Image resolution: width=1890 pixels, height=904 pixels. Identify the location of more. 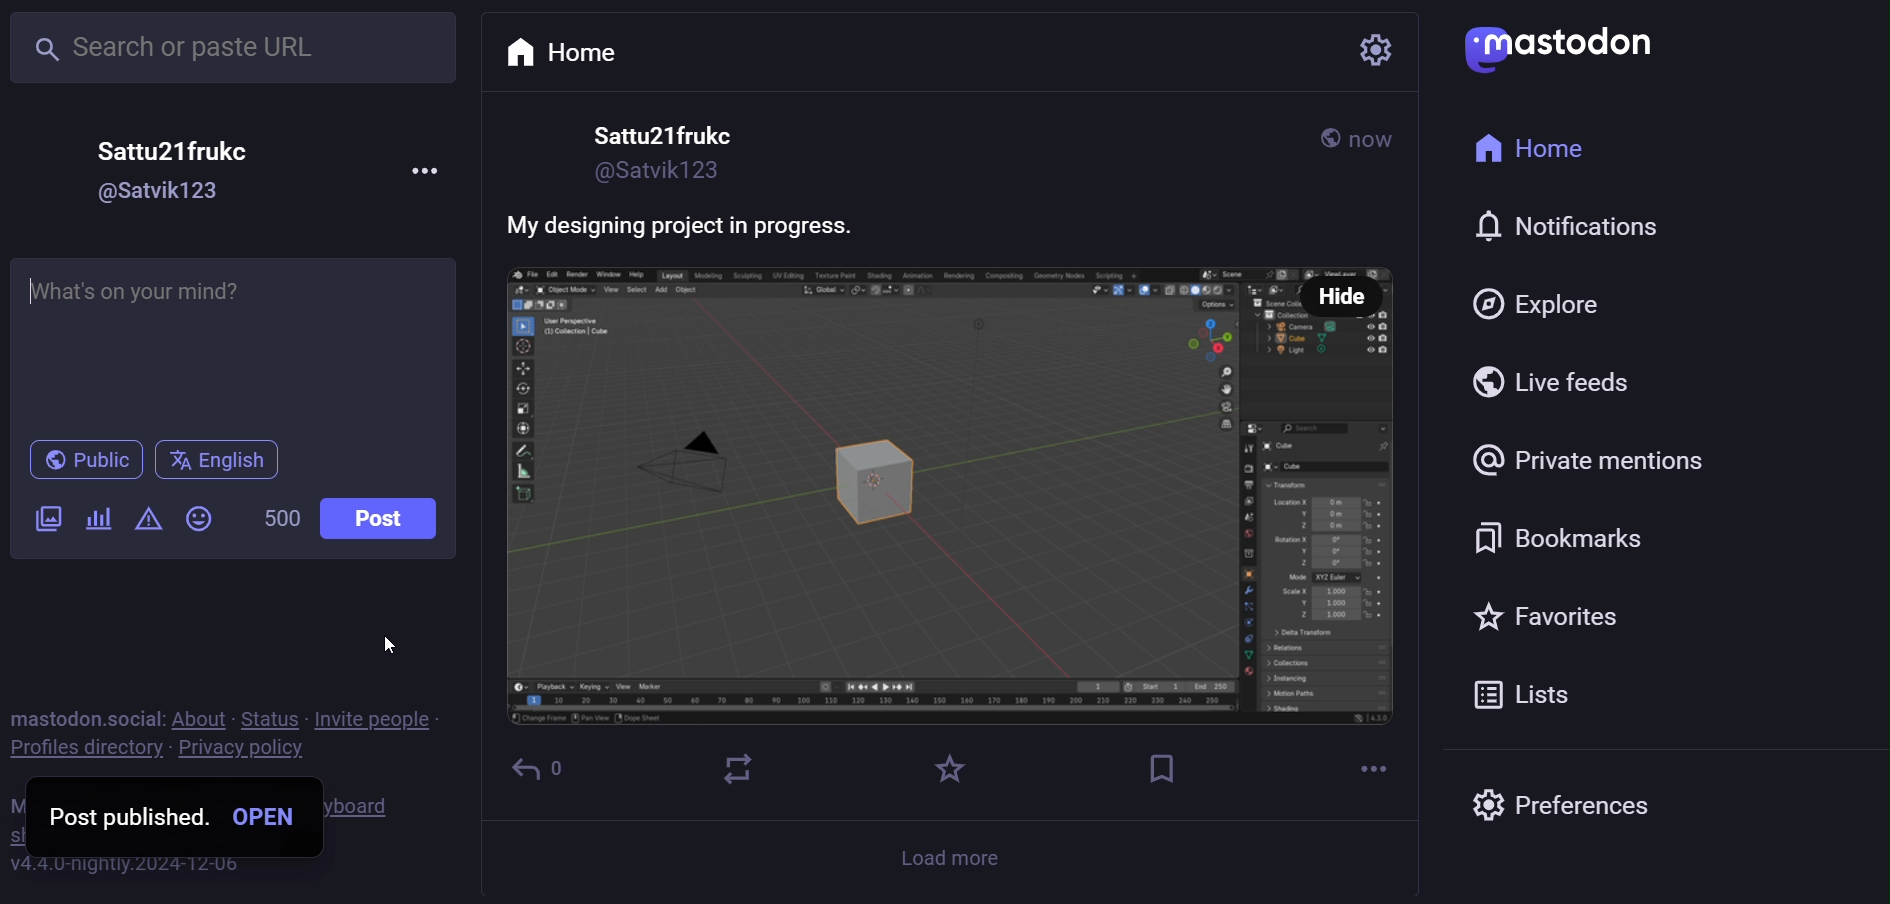
(427, 173).